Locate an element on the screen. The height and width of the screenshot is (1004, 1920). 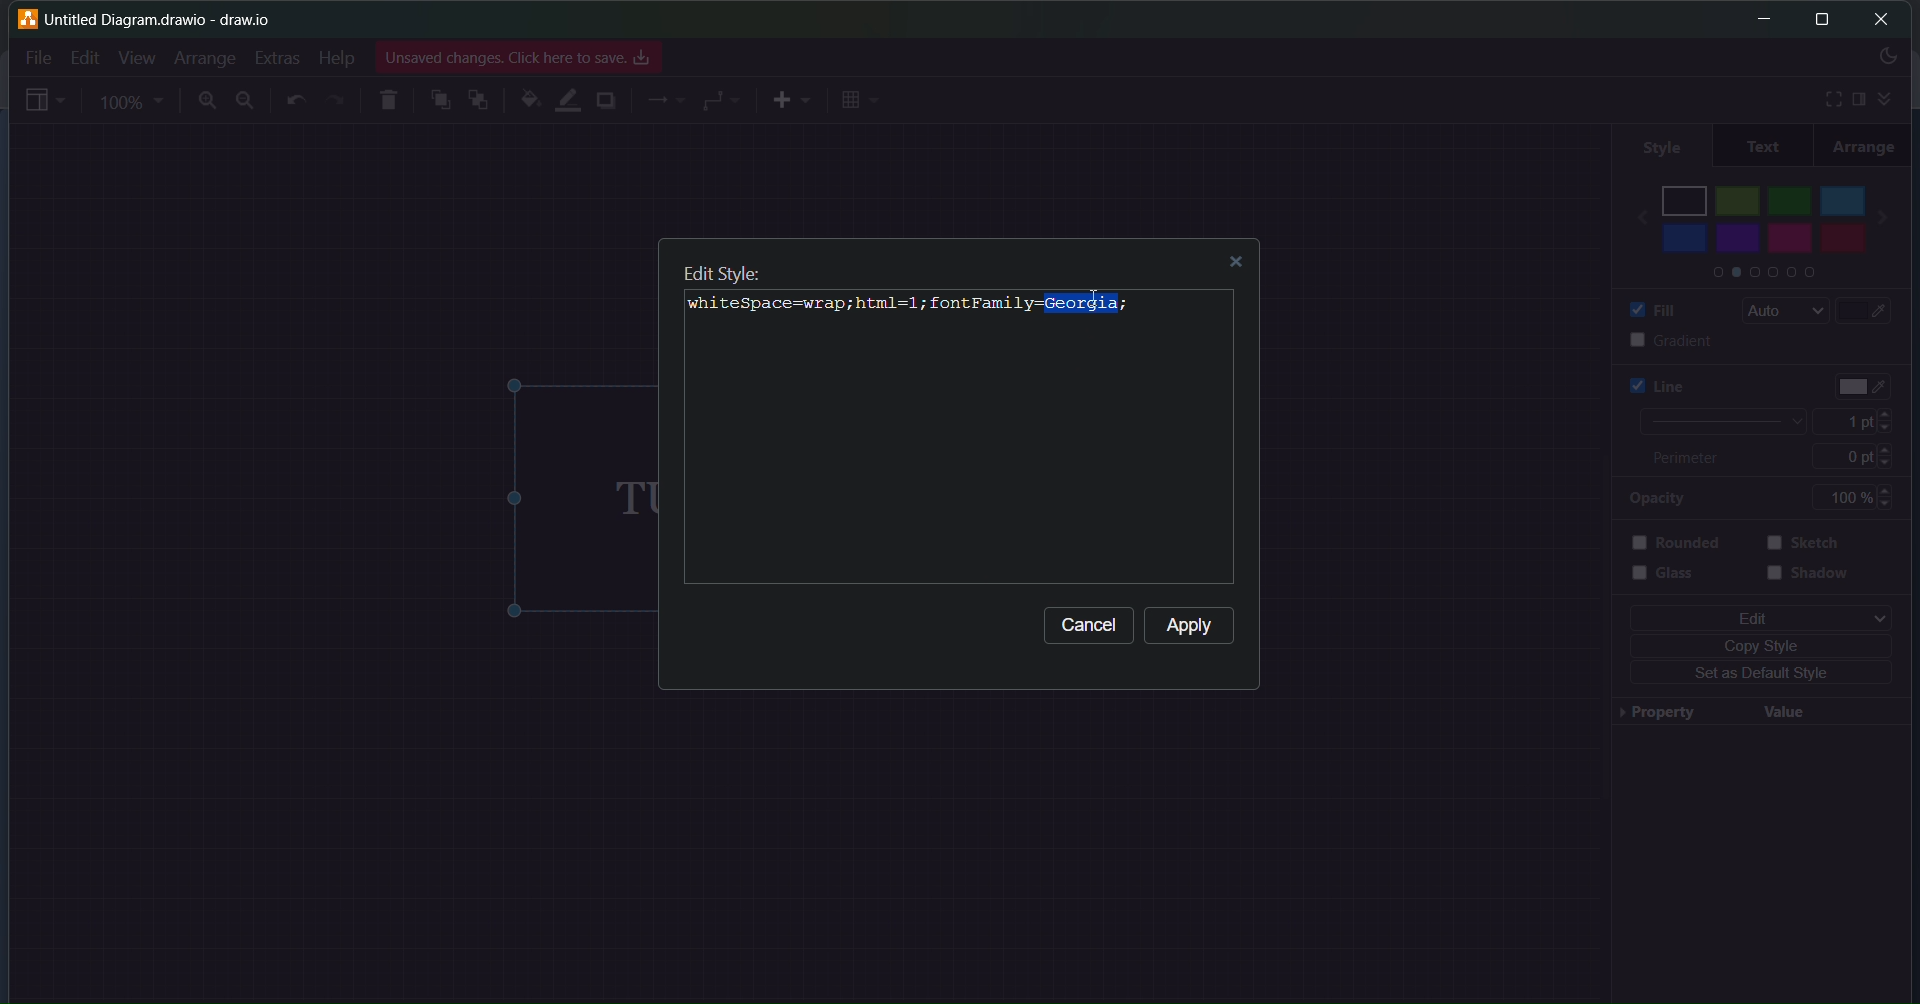
sidebar is located at coordinates (45, 103).